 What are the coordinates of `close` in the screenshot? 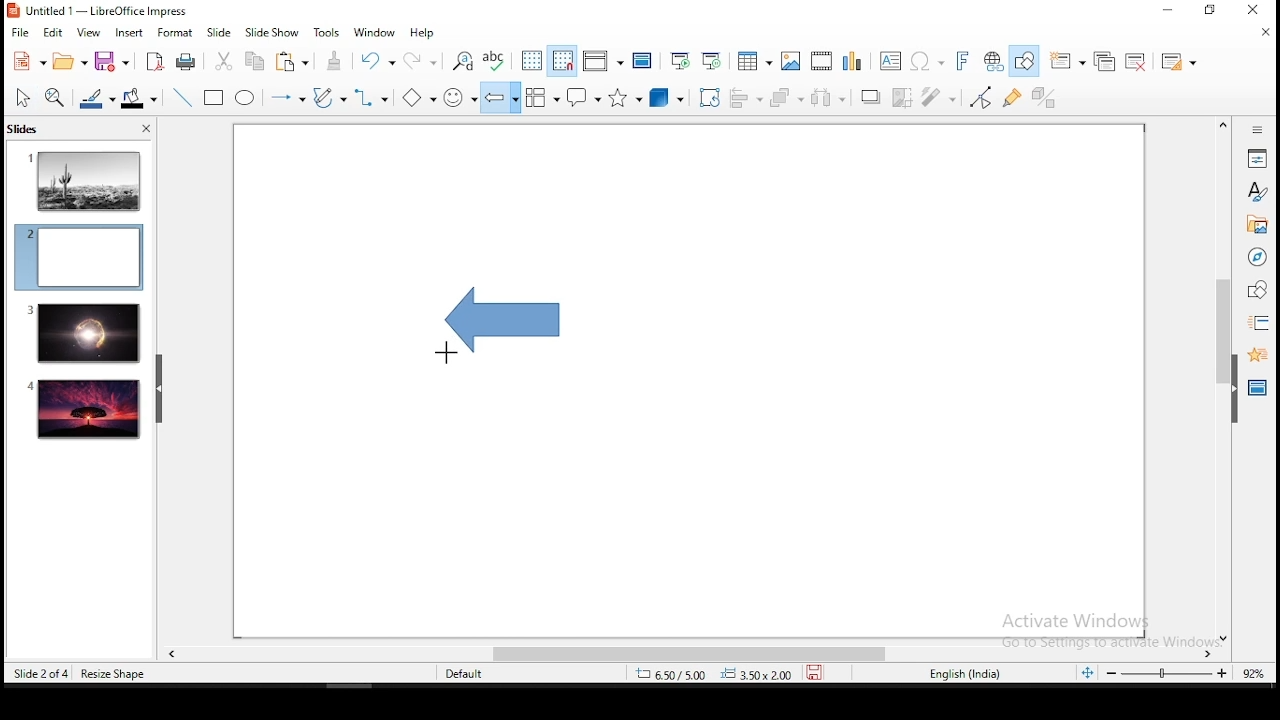 It's located at (144, 131).